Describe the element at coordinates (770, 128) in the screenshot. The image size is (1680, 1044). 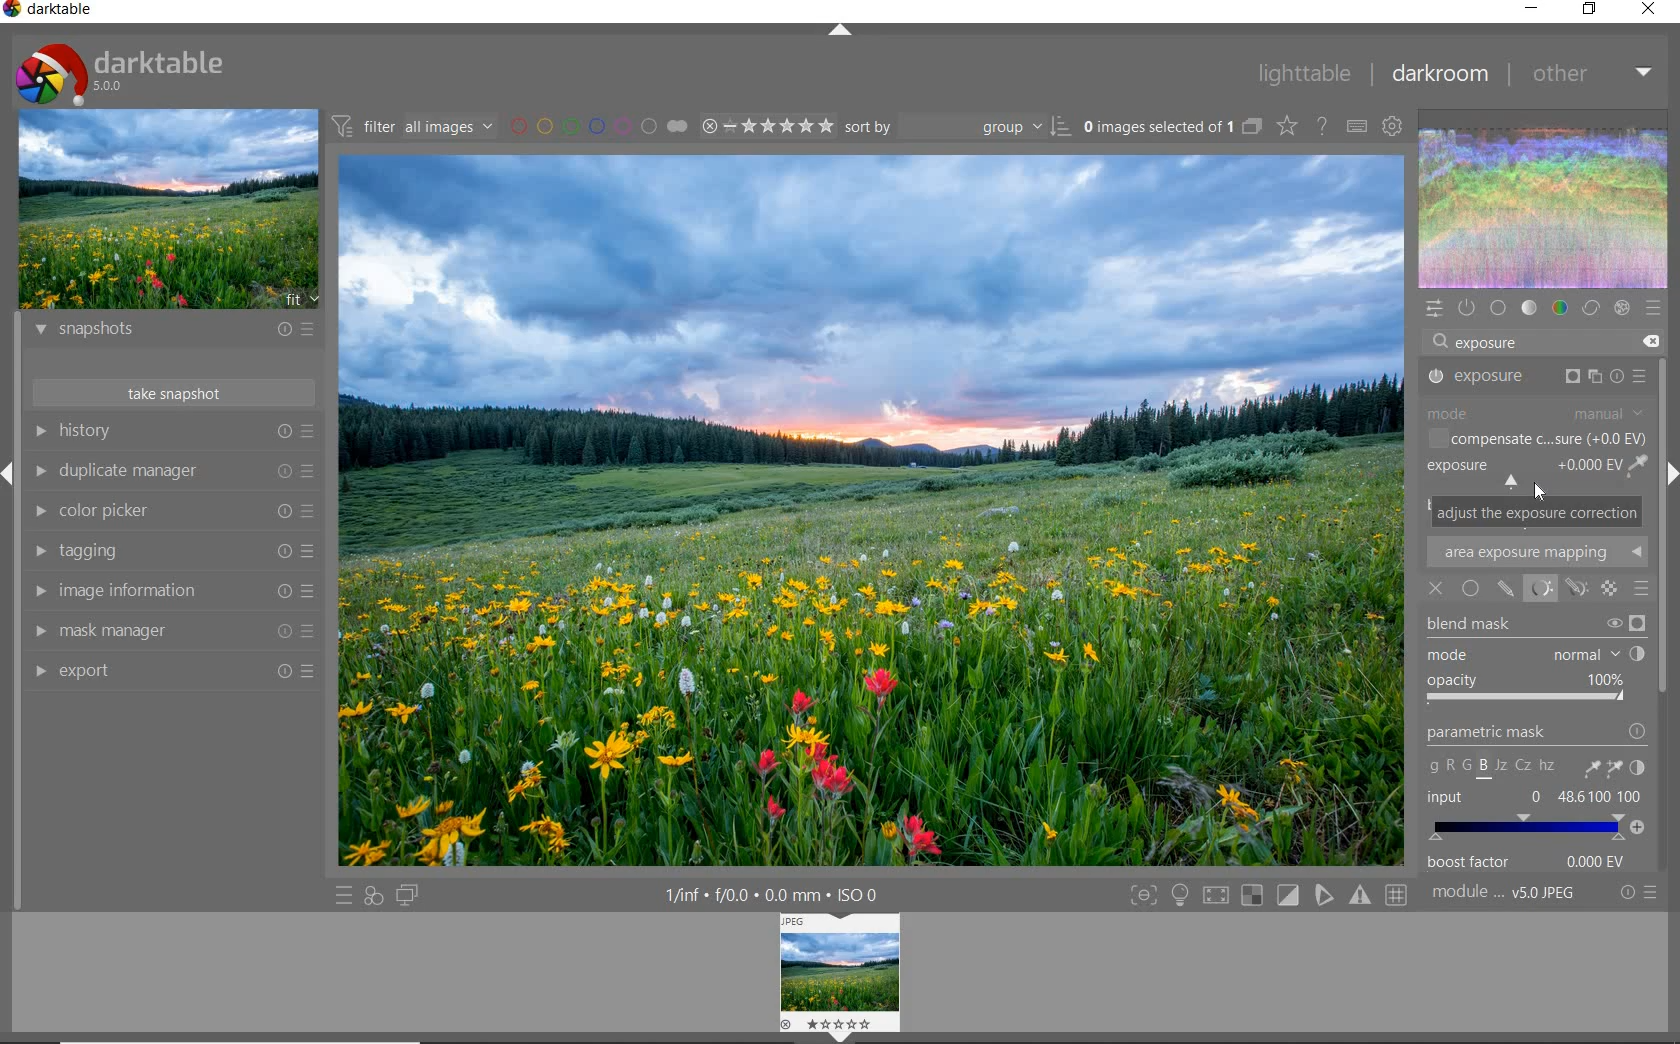
I see `range rating of selected images` at that location.